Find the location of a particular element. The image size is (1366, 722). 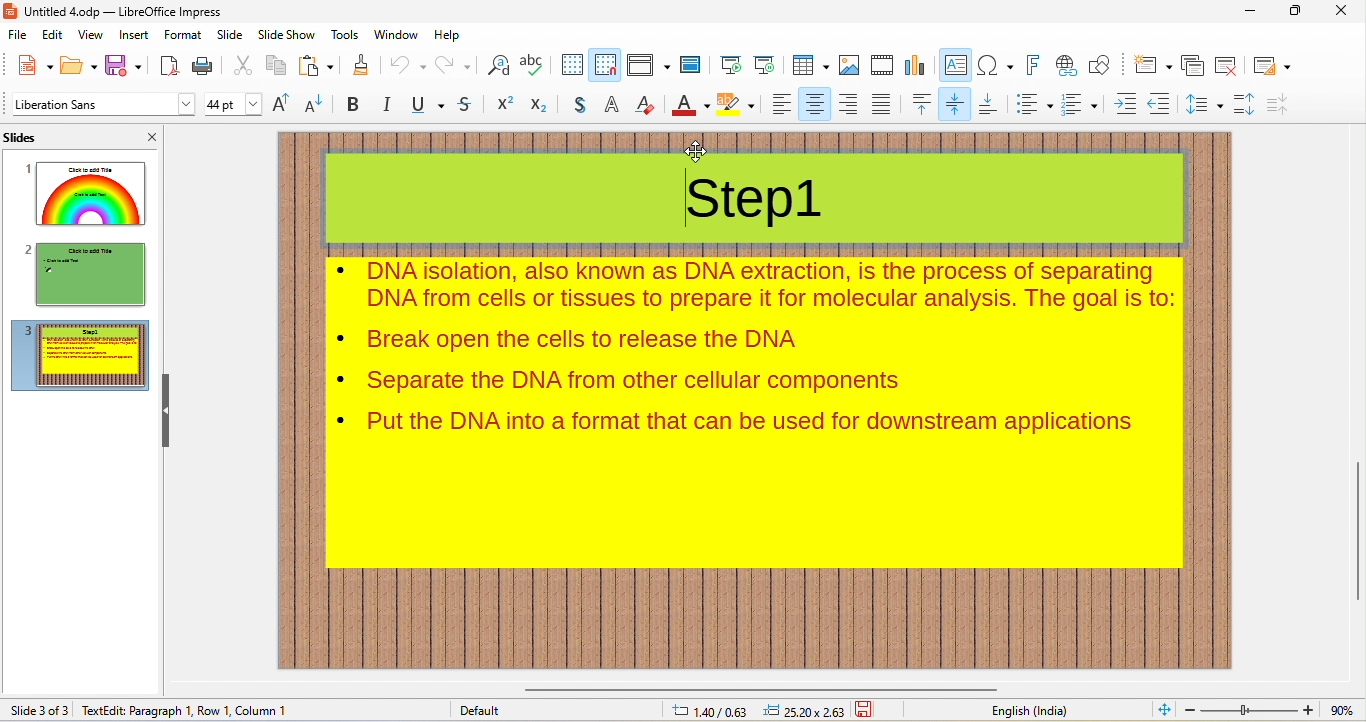

start from beginning is located at coordinates (728, 63).